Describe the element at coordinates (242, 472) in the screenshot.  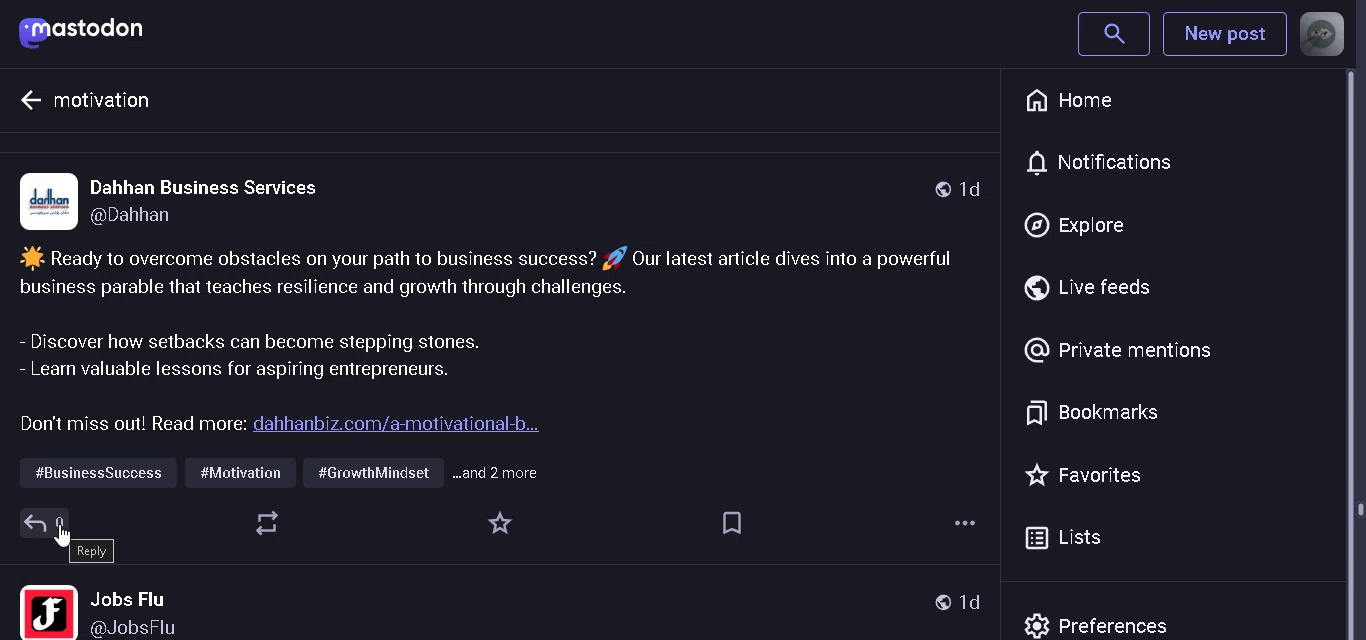
I see `#Motivation` at that location.